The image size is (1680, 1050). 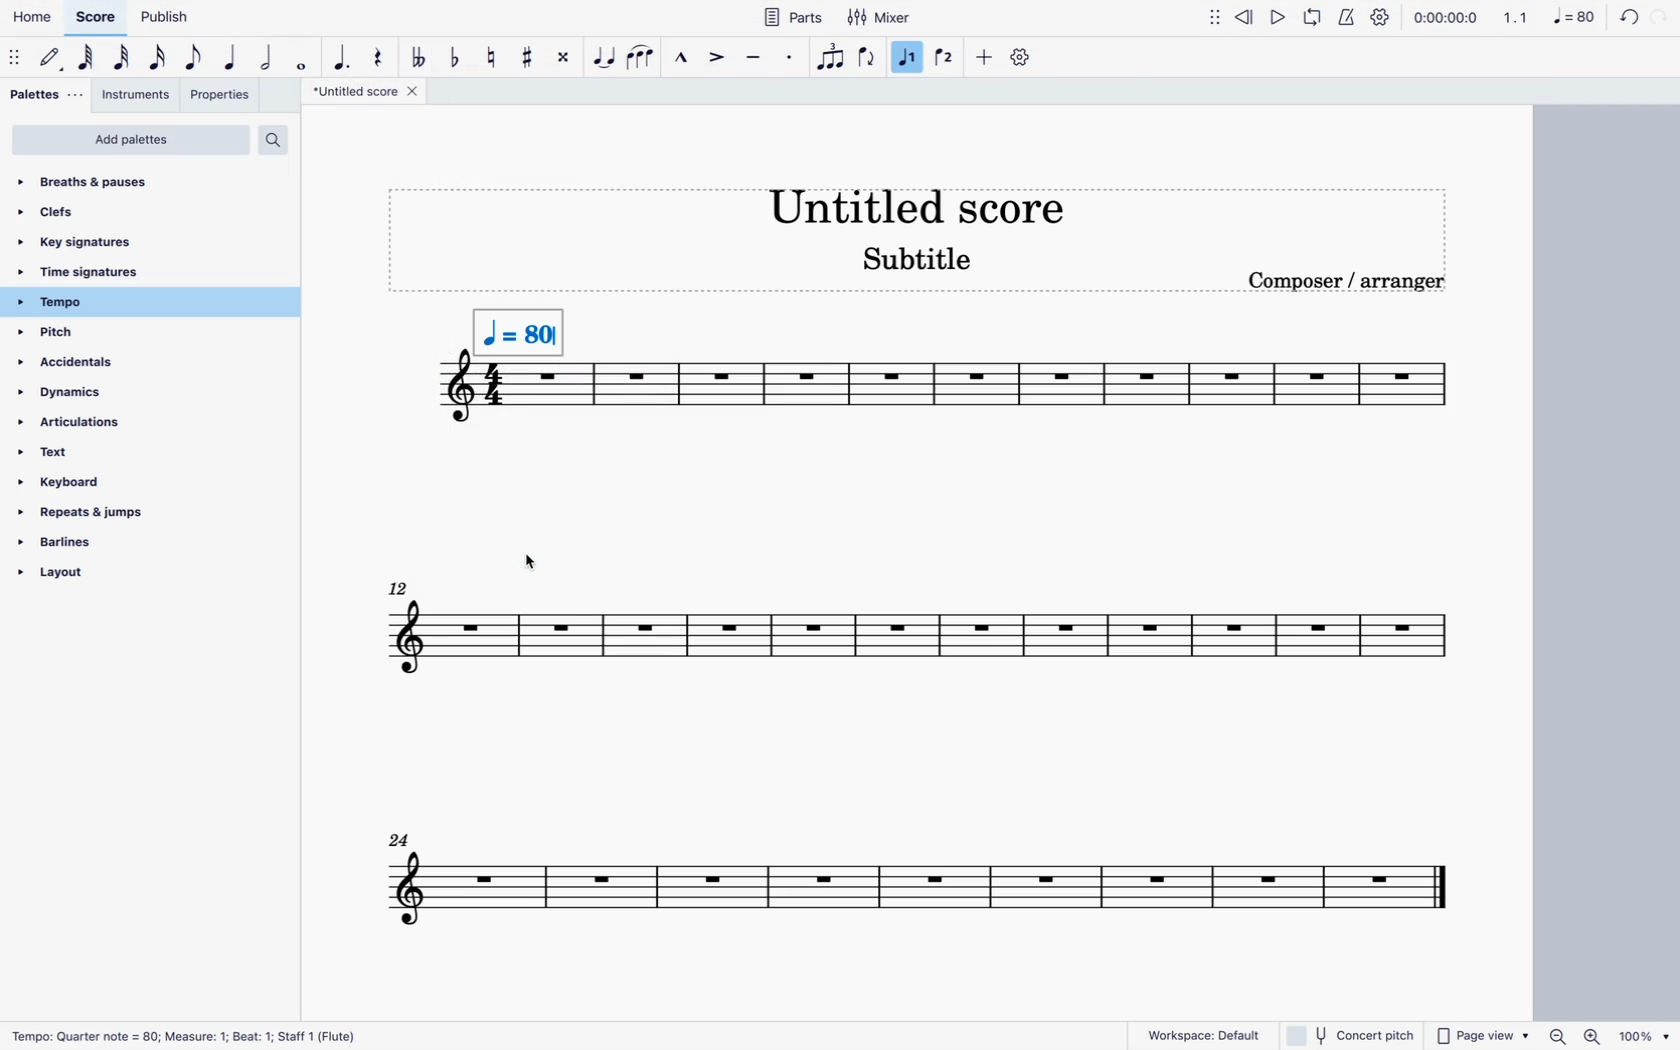 I want to click on search, so click(x=280, y=140).